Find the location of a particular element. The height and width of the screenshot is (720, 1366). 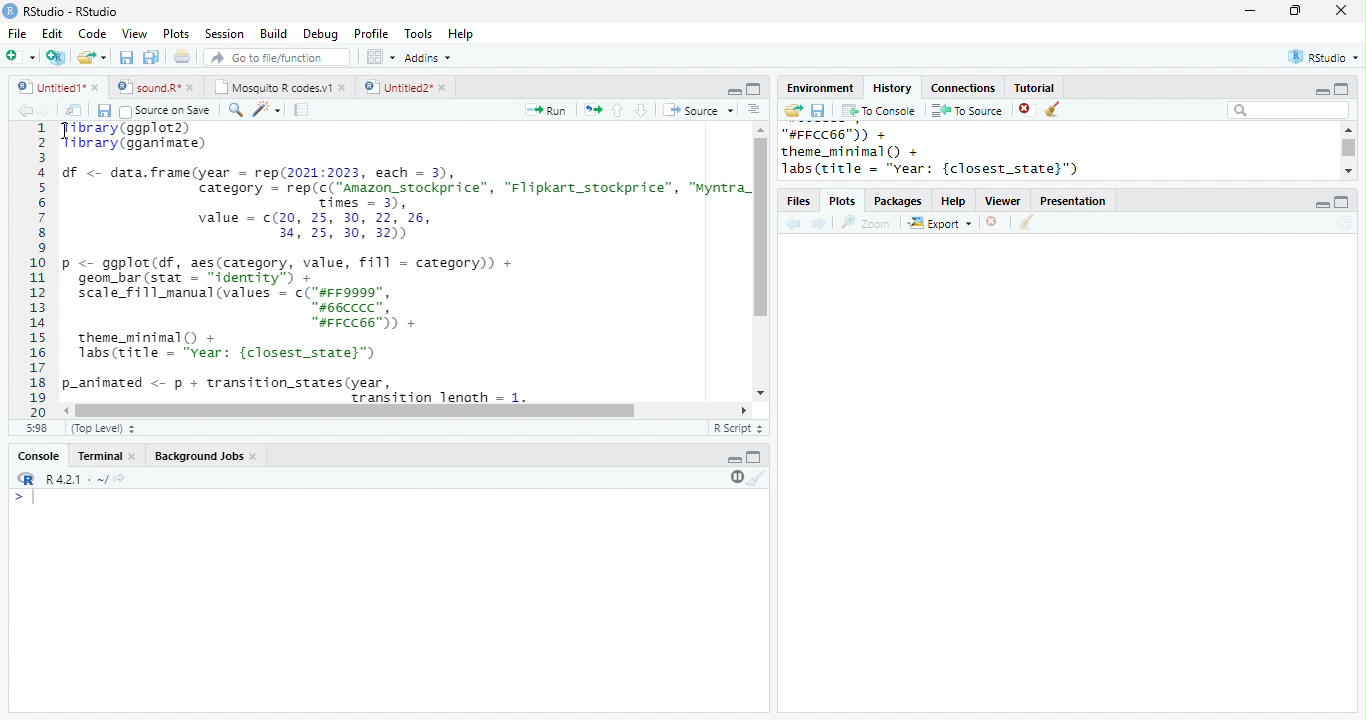

Presentation is located at coordinates (1073, 201).